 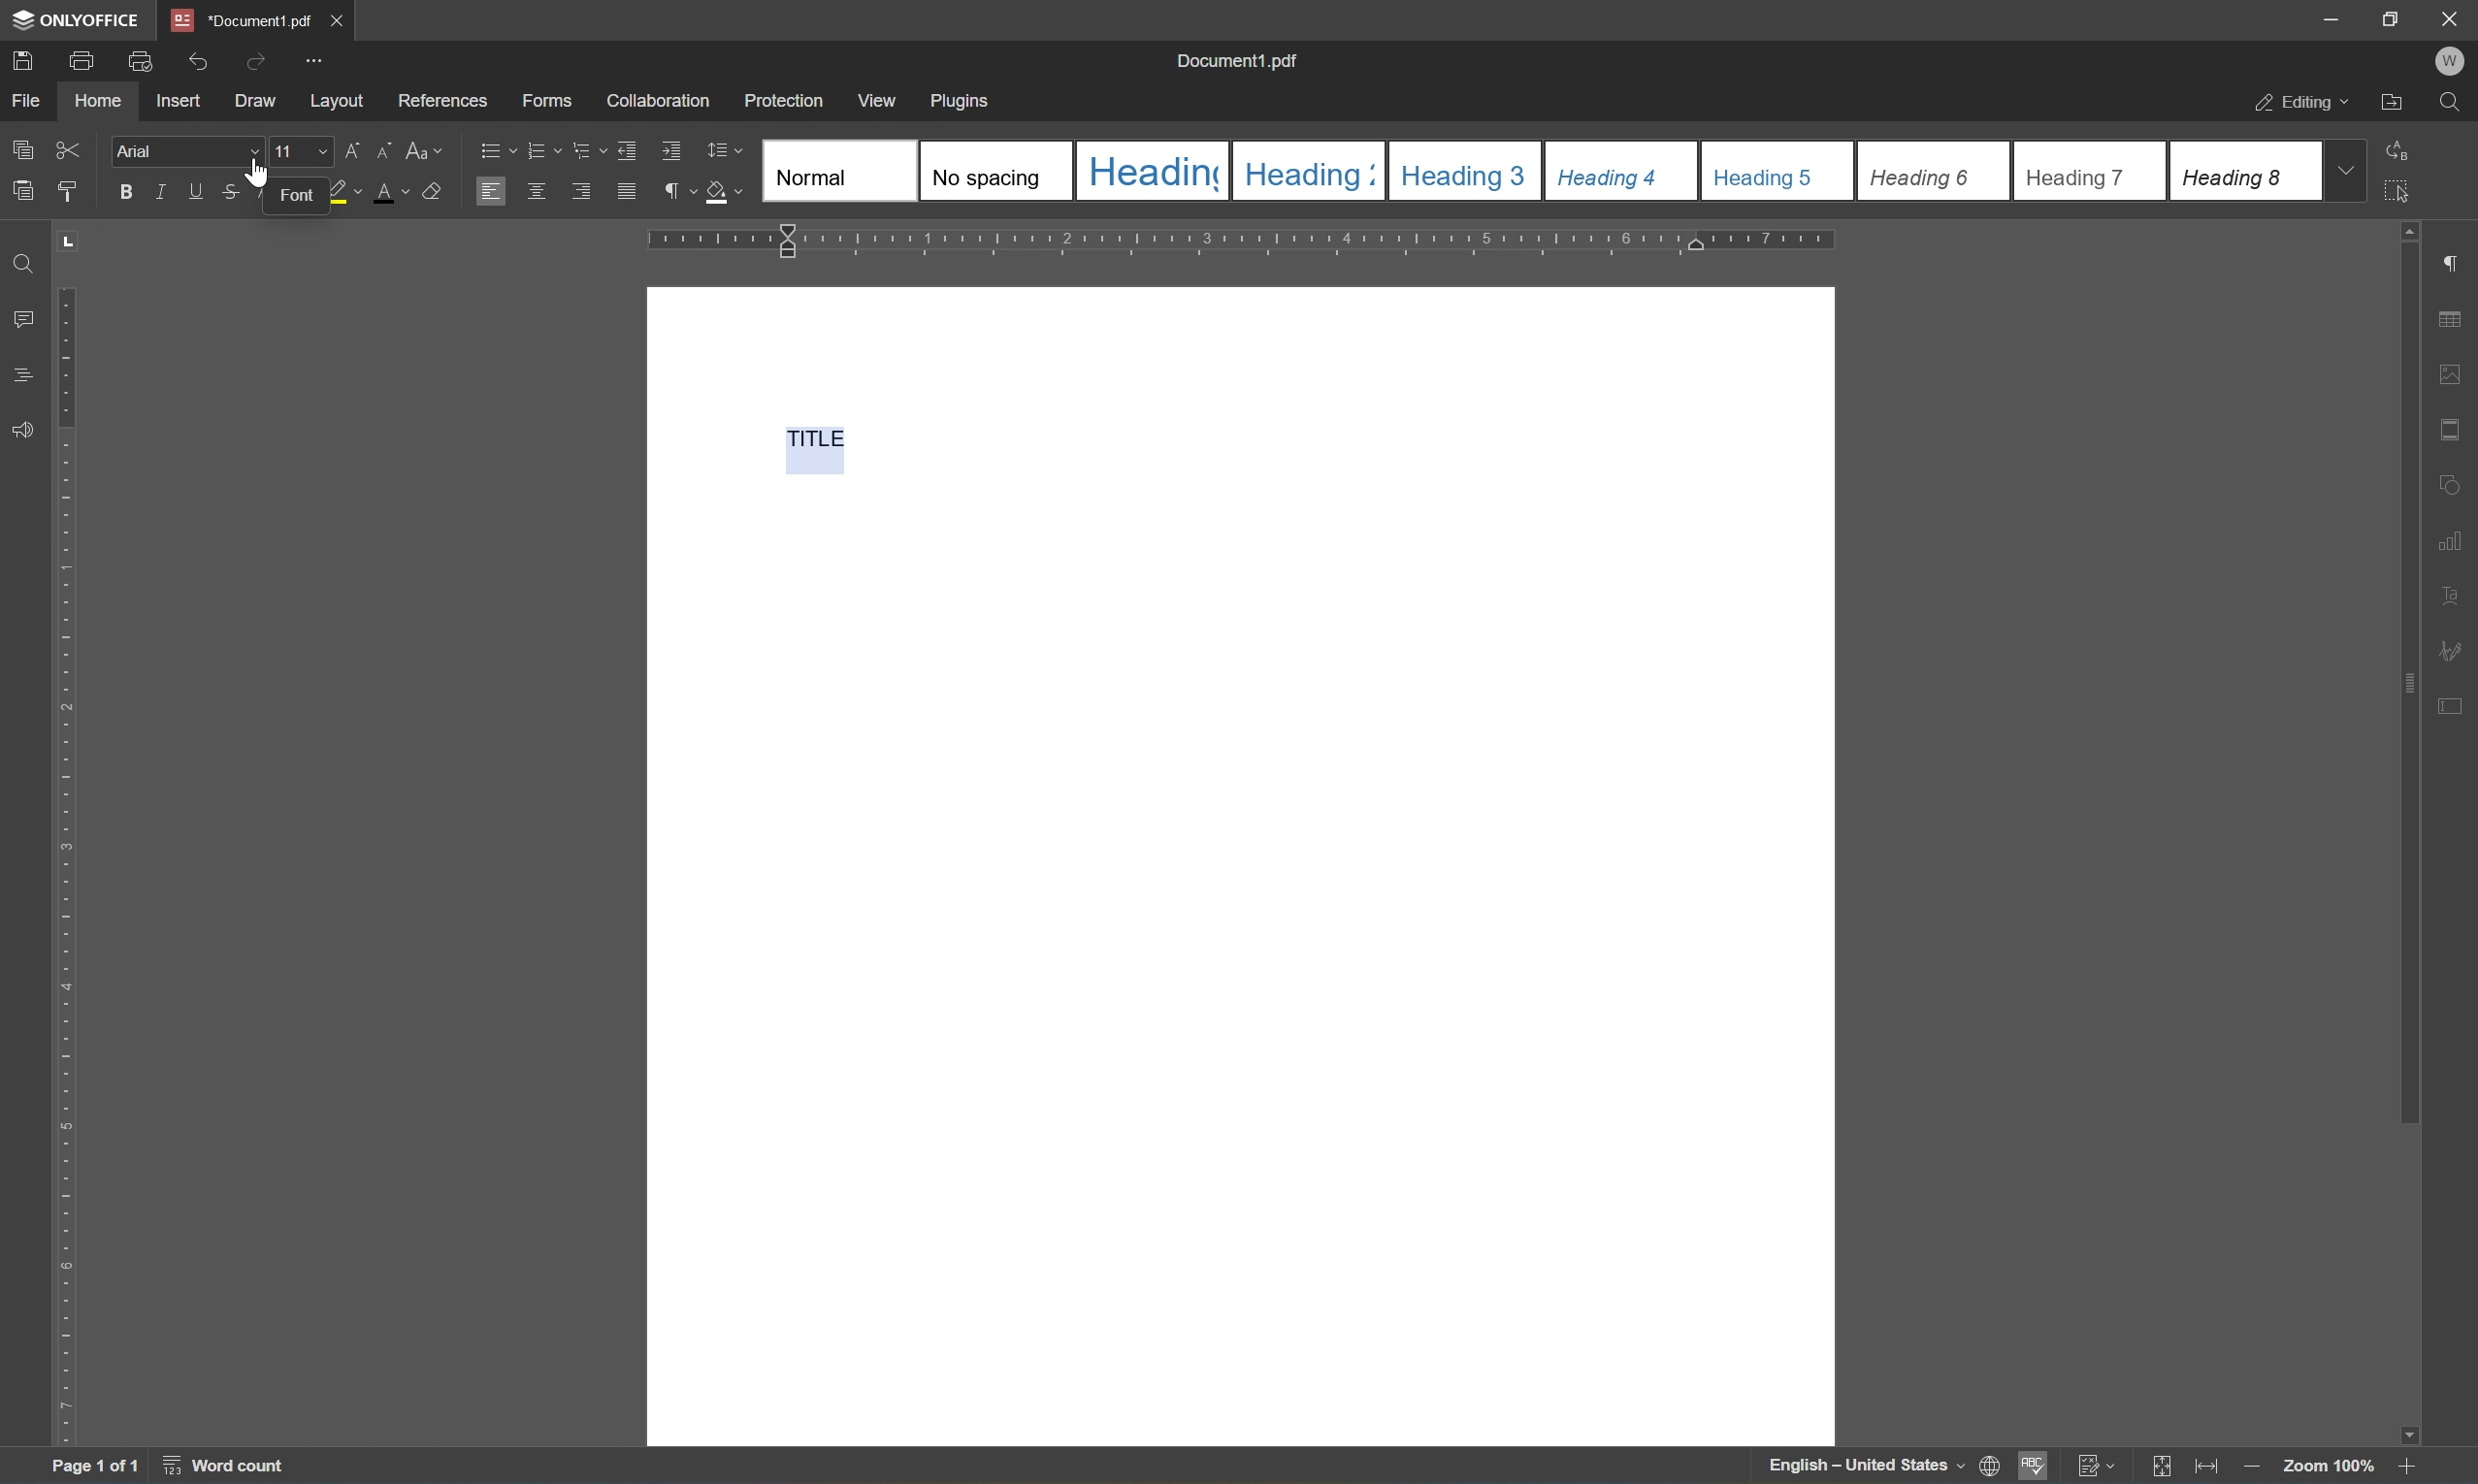 What do you see at coordinates (1241, 61) in the screenshot?
I see `document1.pdf` at bounding box center [1241, 61].